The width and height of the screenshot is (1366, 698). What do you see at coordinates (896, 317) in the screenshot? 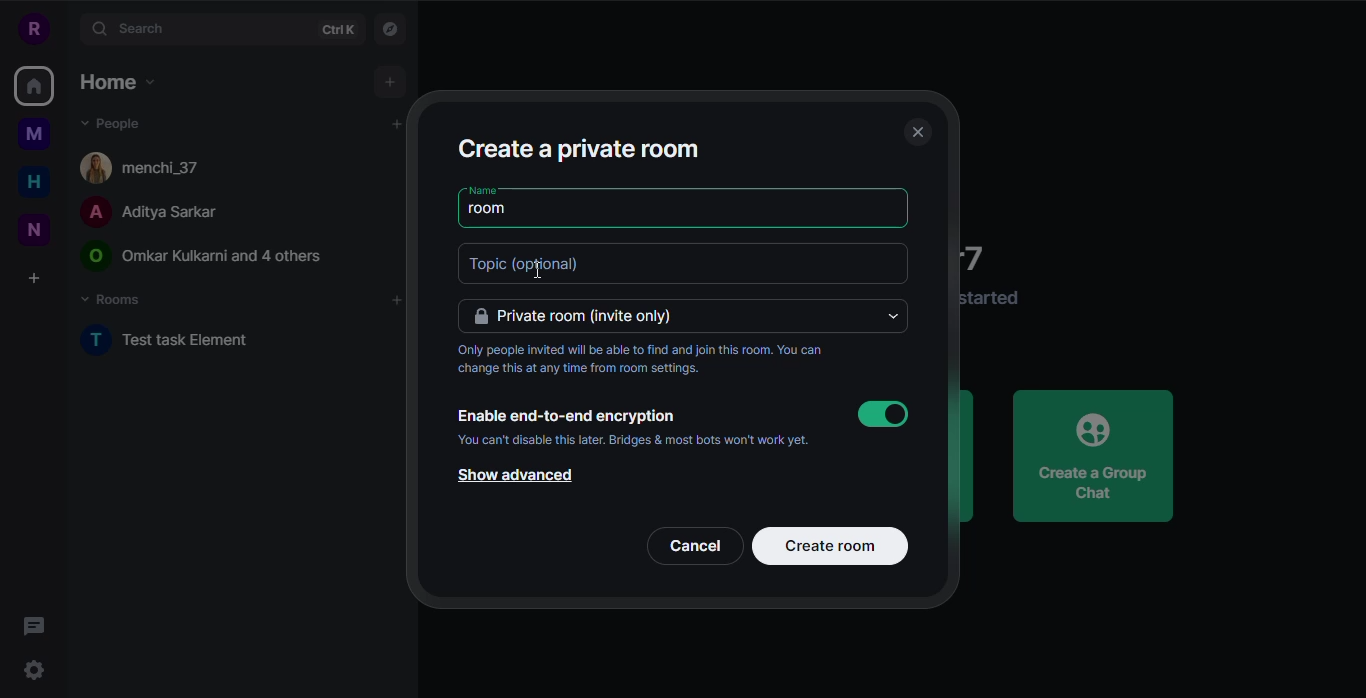
I see `drop down` at bounding box center [896, 317].